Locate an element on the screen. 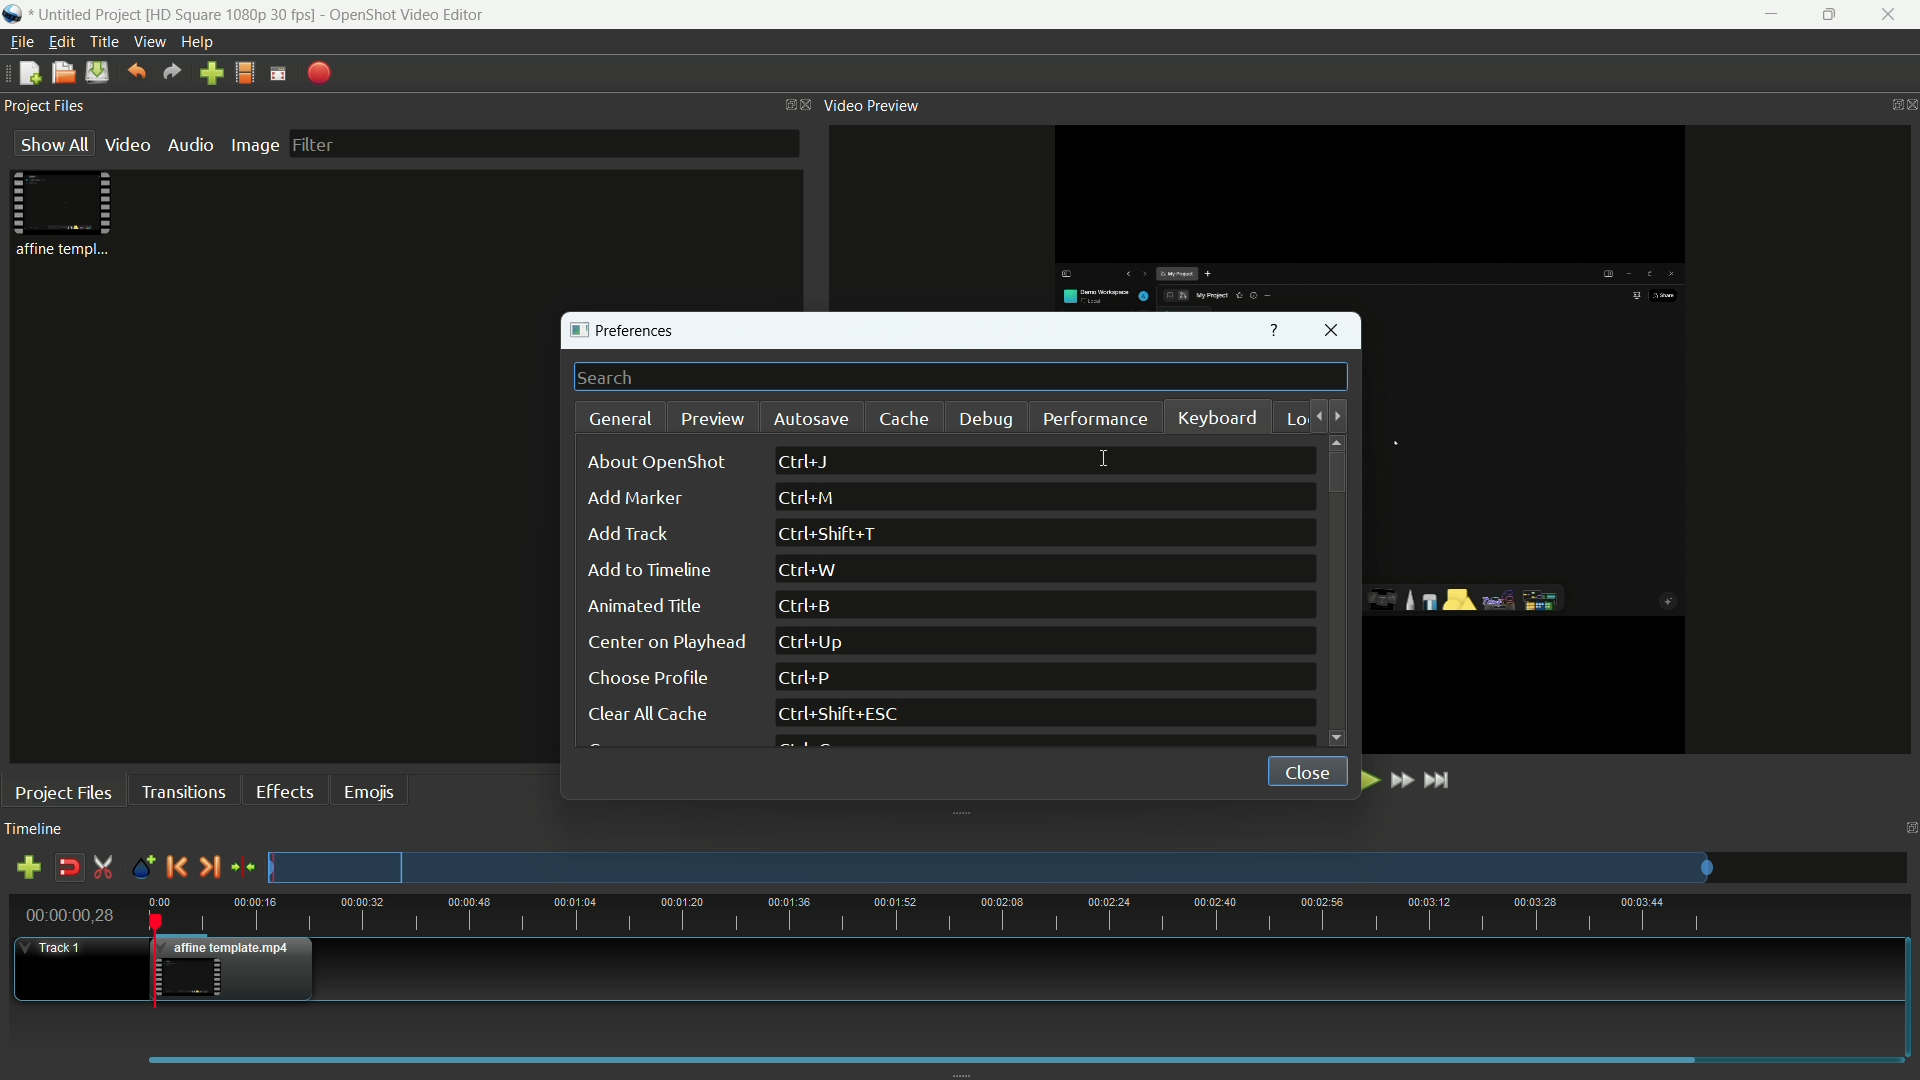 This screenshot has height=1080, width=1920. edit menu is located at coordinates (62, 42).